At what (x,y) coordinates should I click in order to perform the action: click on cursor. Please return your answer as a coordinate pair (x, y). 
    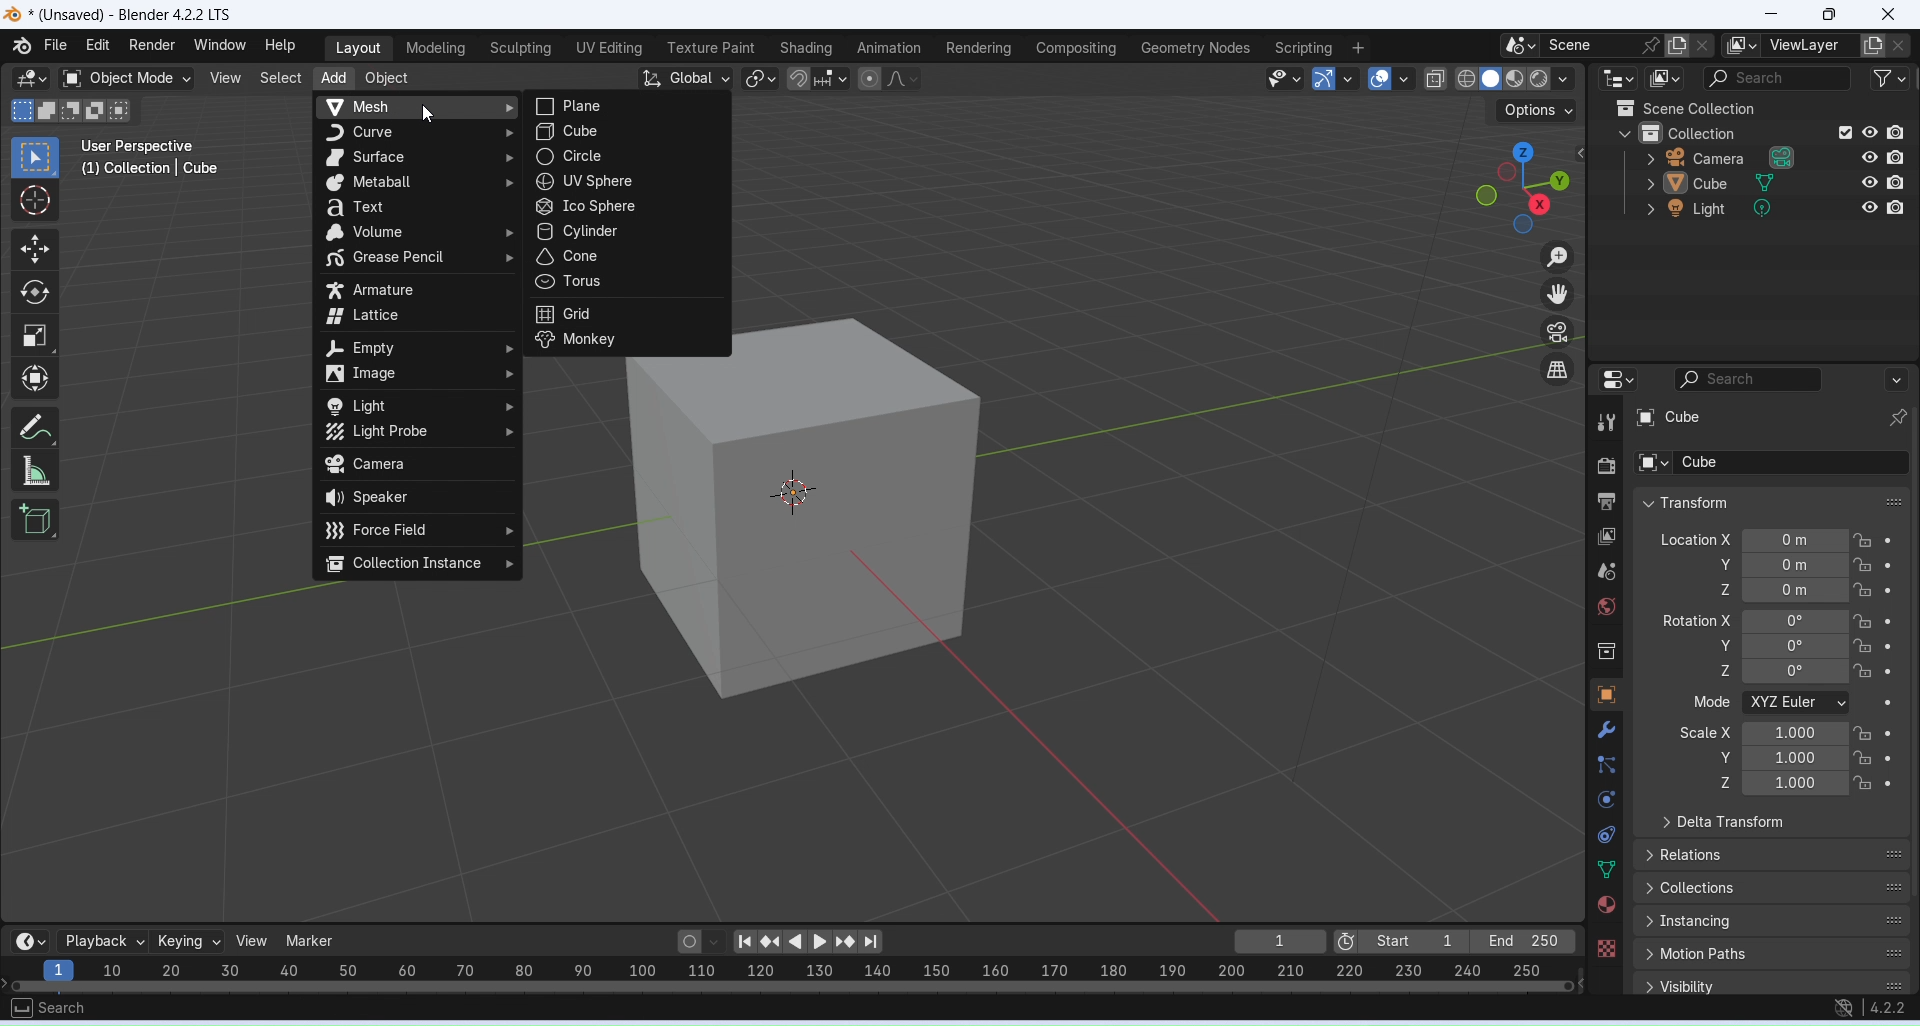
    Looking at the image, I should click on (432, 118).